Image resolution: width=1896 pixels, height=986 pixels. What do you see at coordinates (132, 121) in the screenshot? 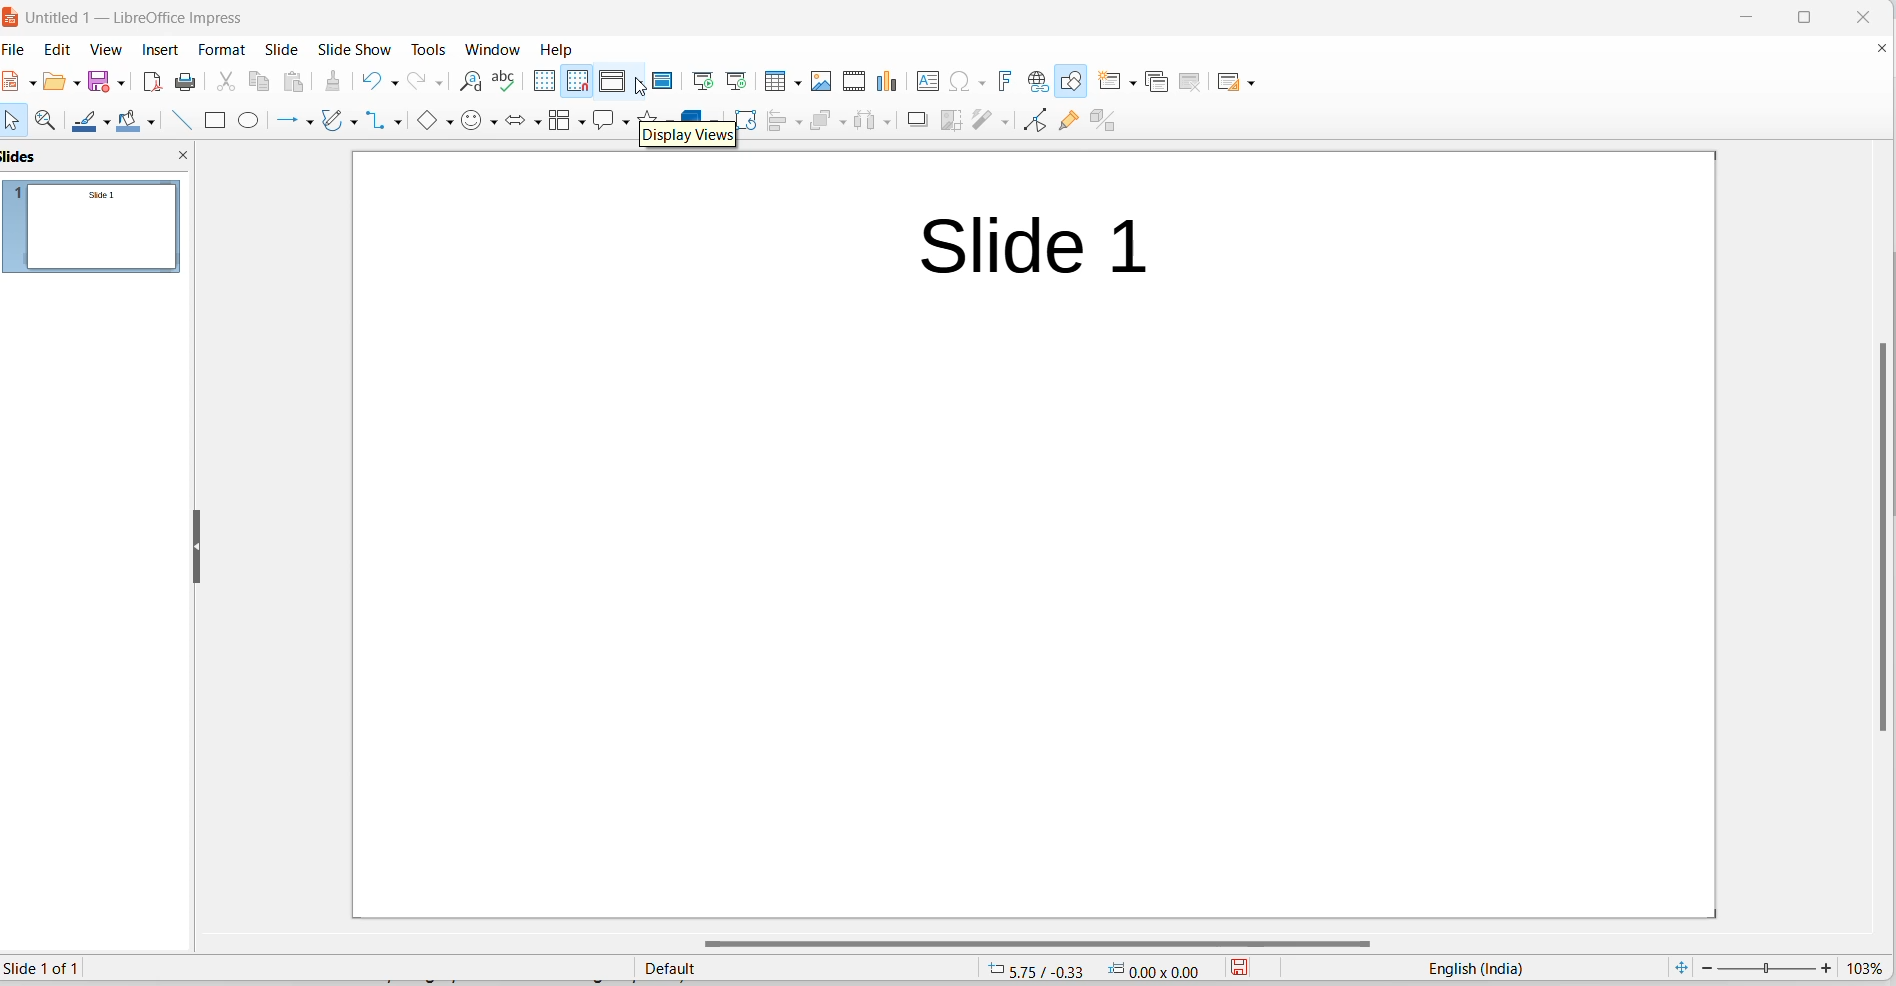
I see `fill colors` at bounding box center [132, 121].